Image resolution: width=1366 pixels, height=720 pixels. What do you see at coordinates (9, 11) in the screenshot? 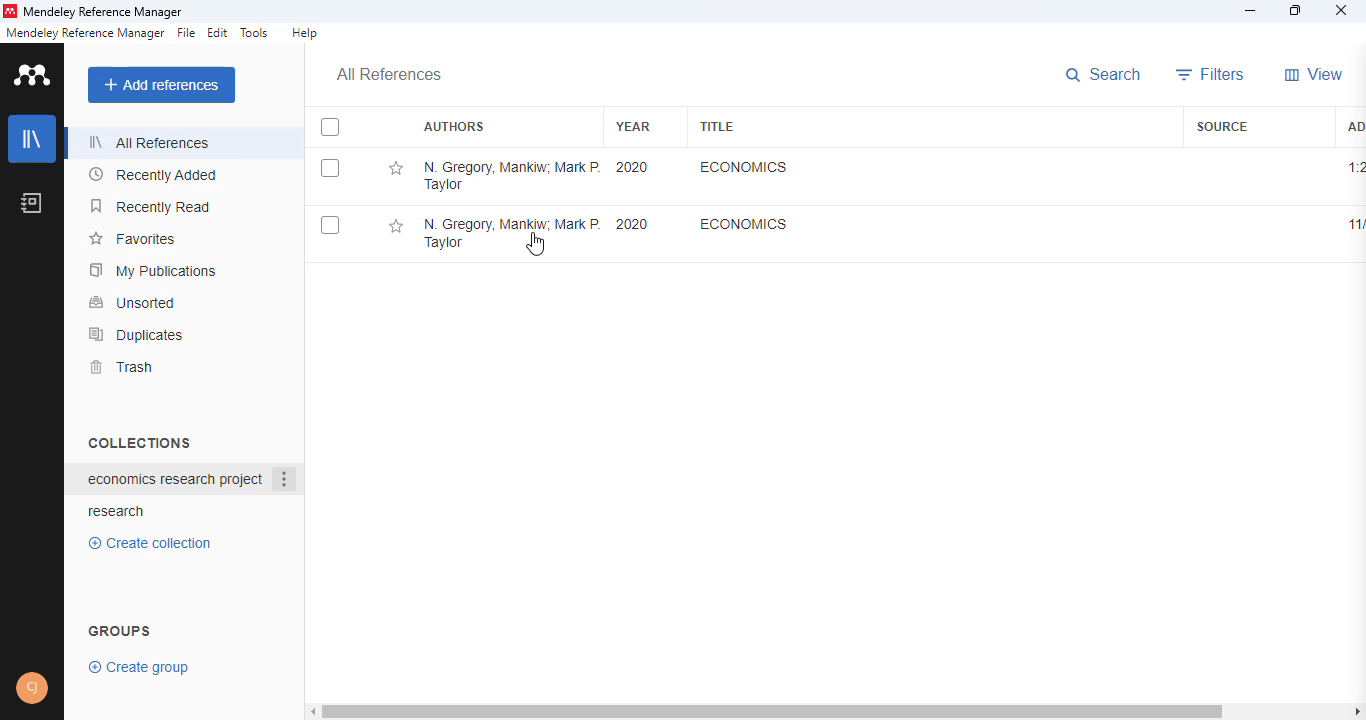
I see `logo` at bounding box center [9, 11].